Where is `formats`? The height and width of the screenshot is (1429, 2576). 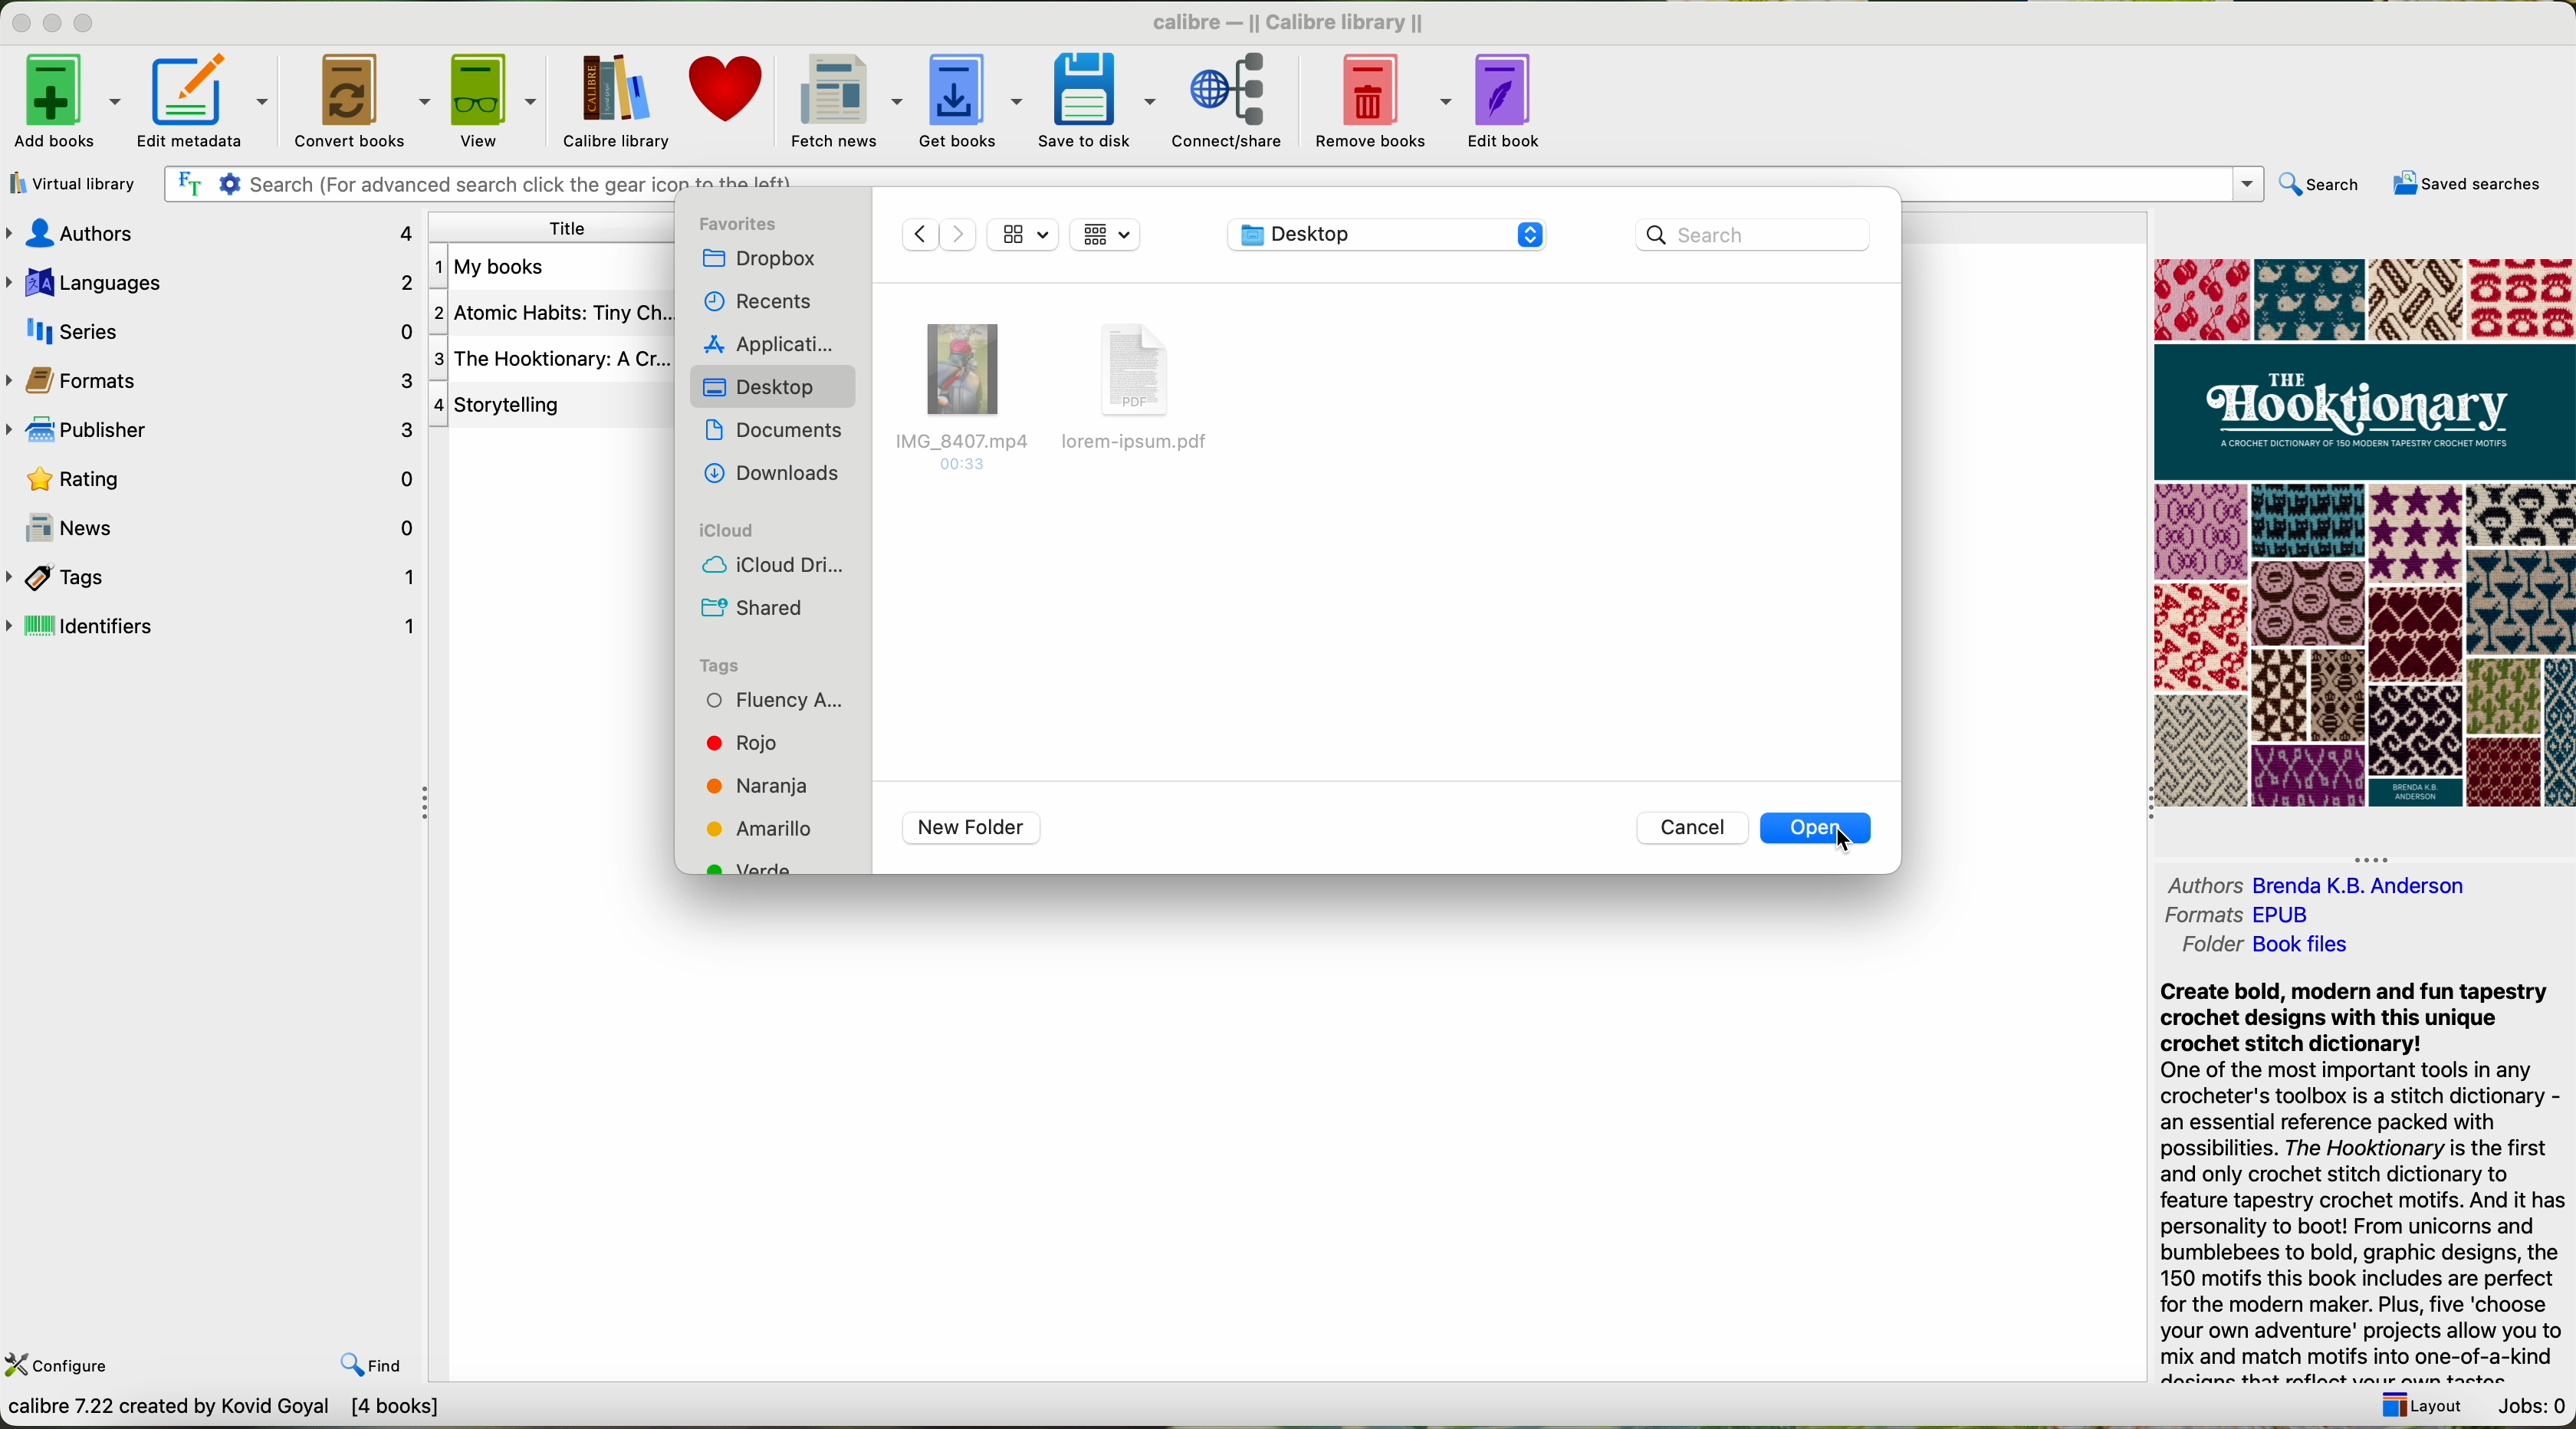 formats is located at coordinates (2199, 916).